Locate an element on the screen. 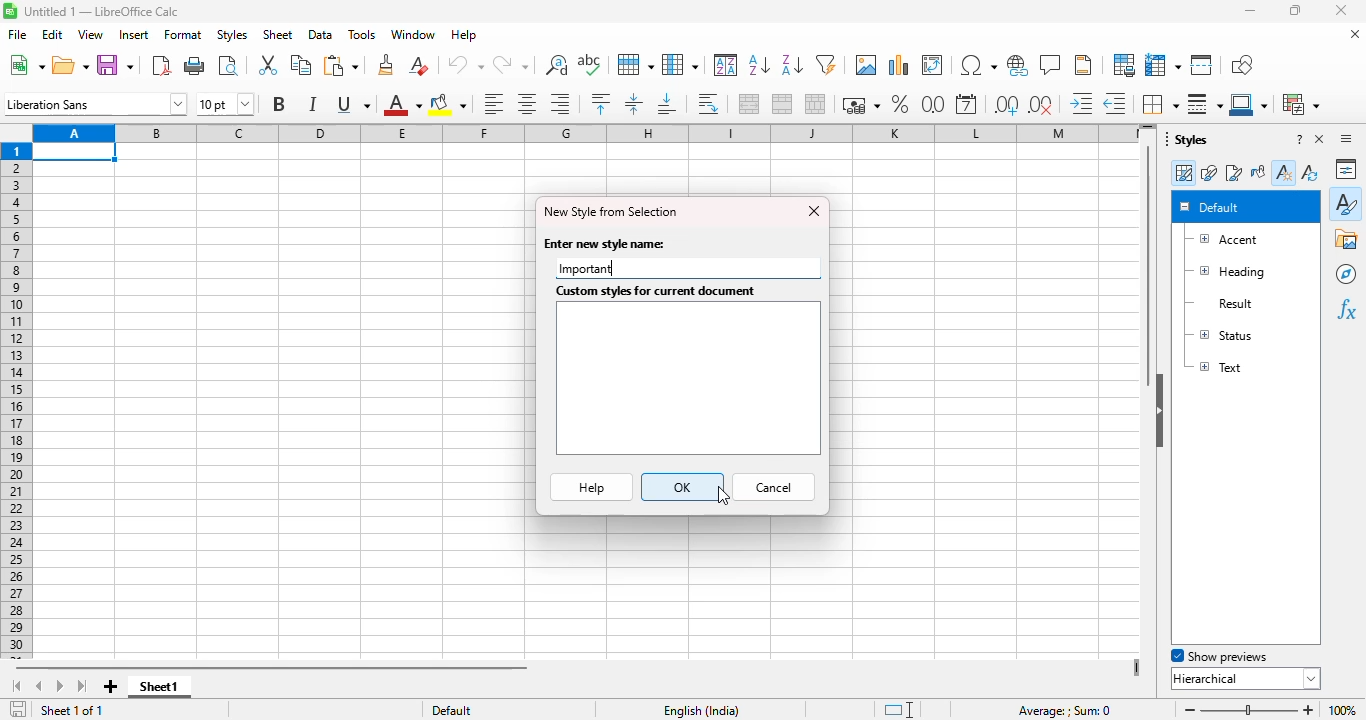  border color is located at coordinates (1250, 104).